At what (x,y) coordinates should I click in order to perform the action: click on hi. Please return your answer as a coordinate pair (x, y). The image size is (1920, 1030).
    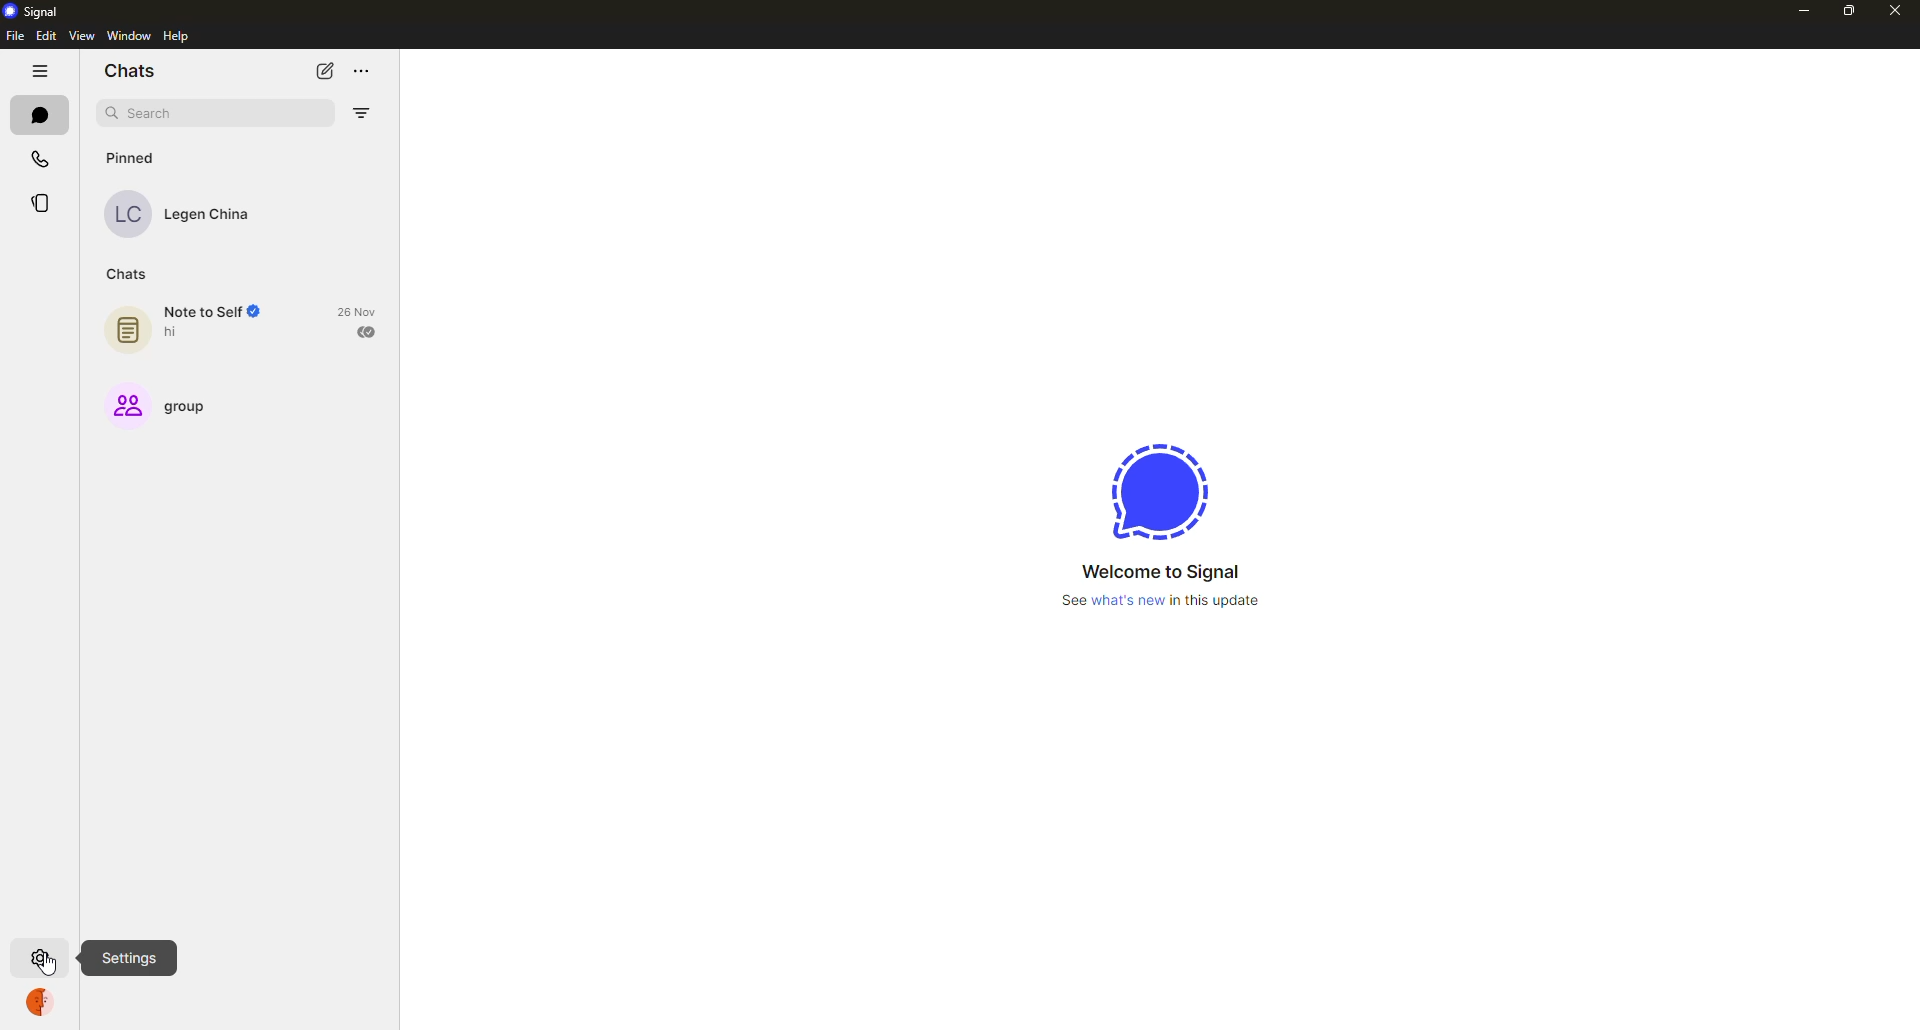
    Looking at the image, I should click on (182, 335).